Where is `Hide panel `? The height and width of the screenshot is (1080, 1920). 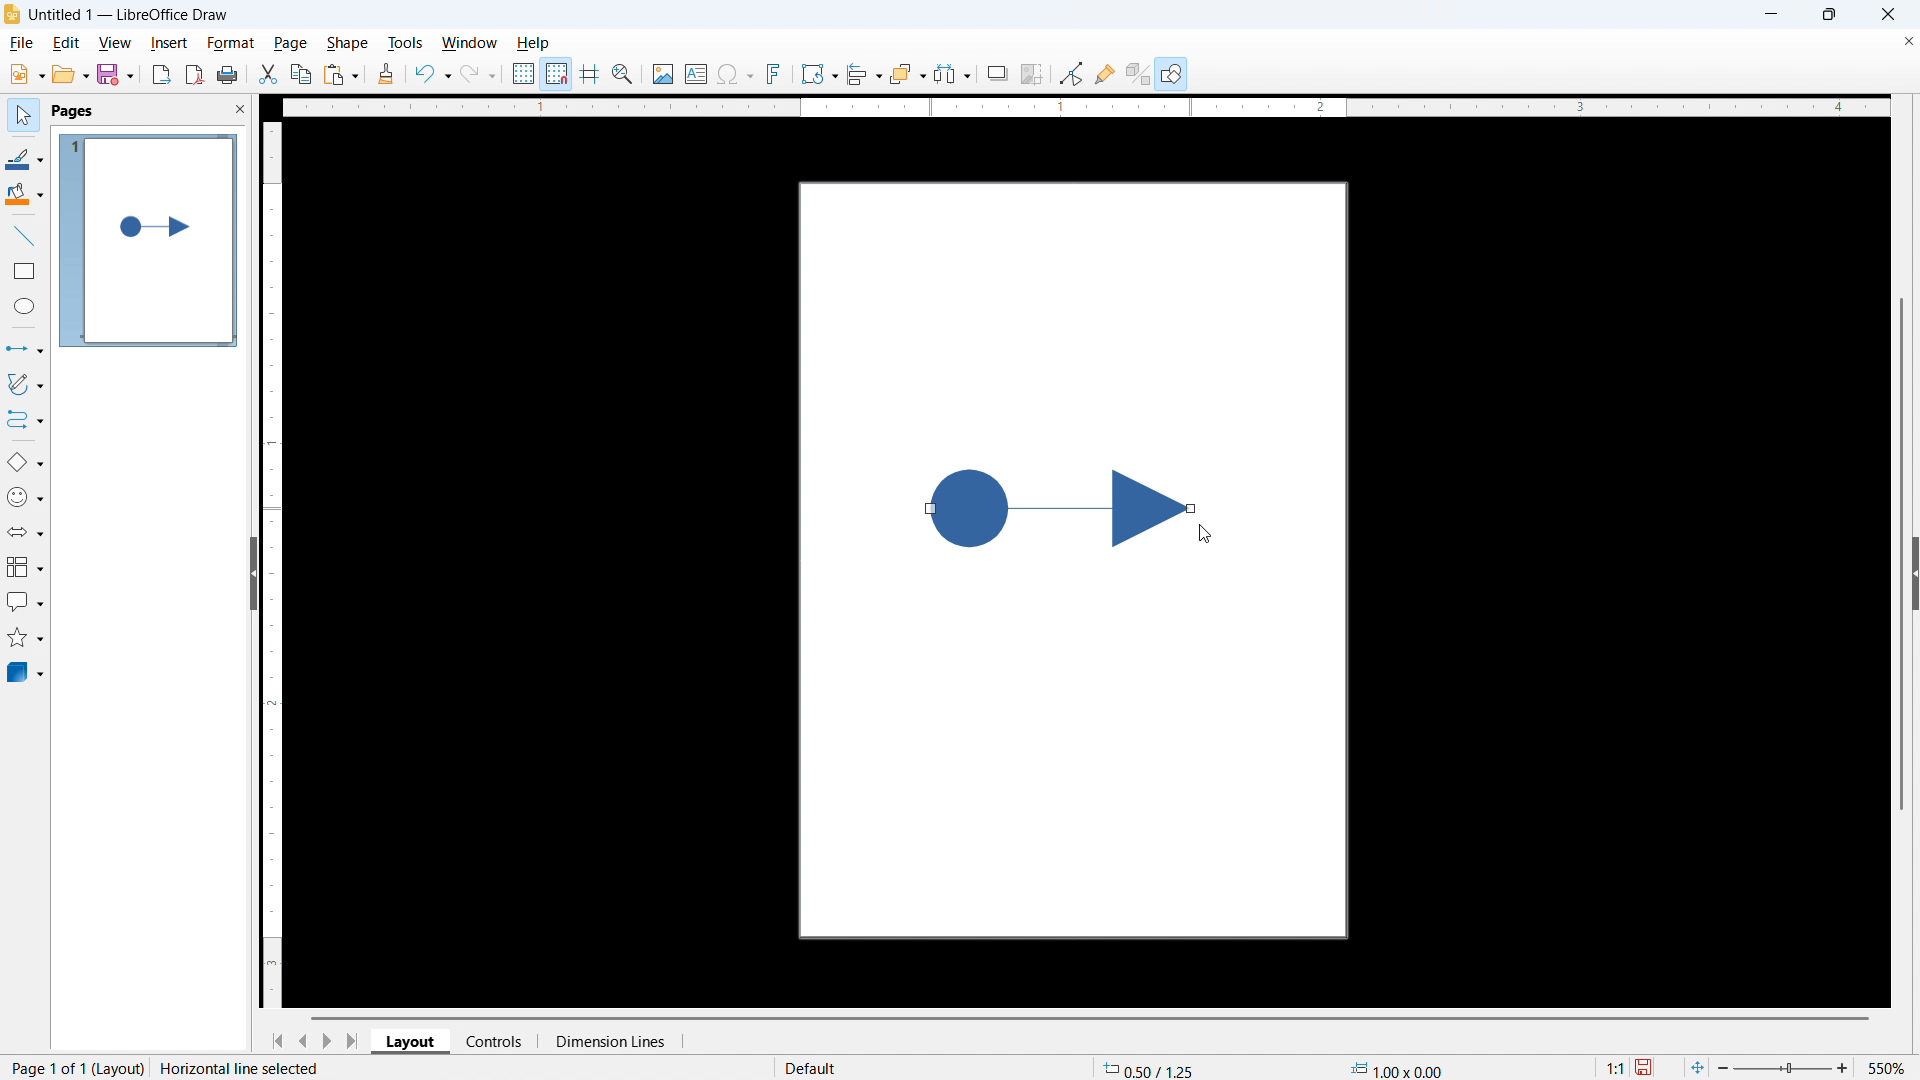 Hide panel  is located at coordinates (252, 570).